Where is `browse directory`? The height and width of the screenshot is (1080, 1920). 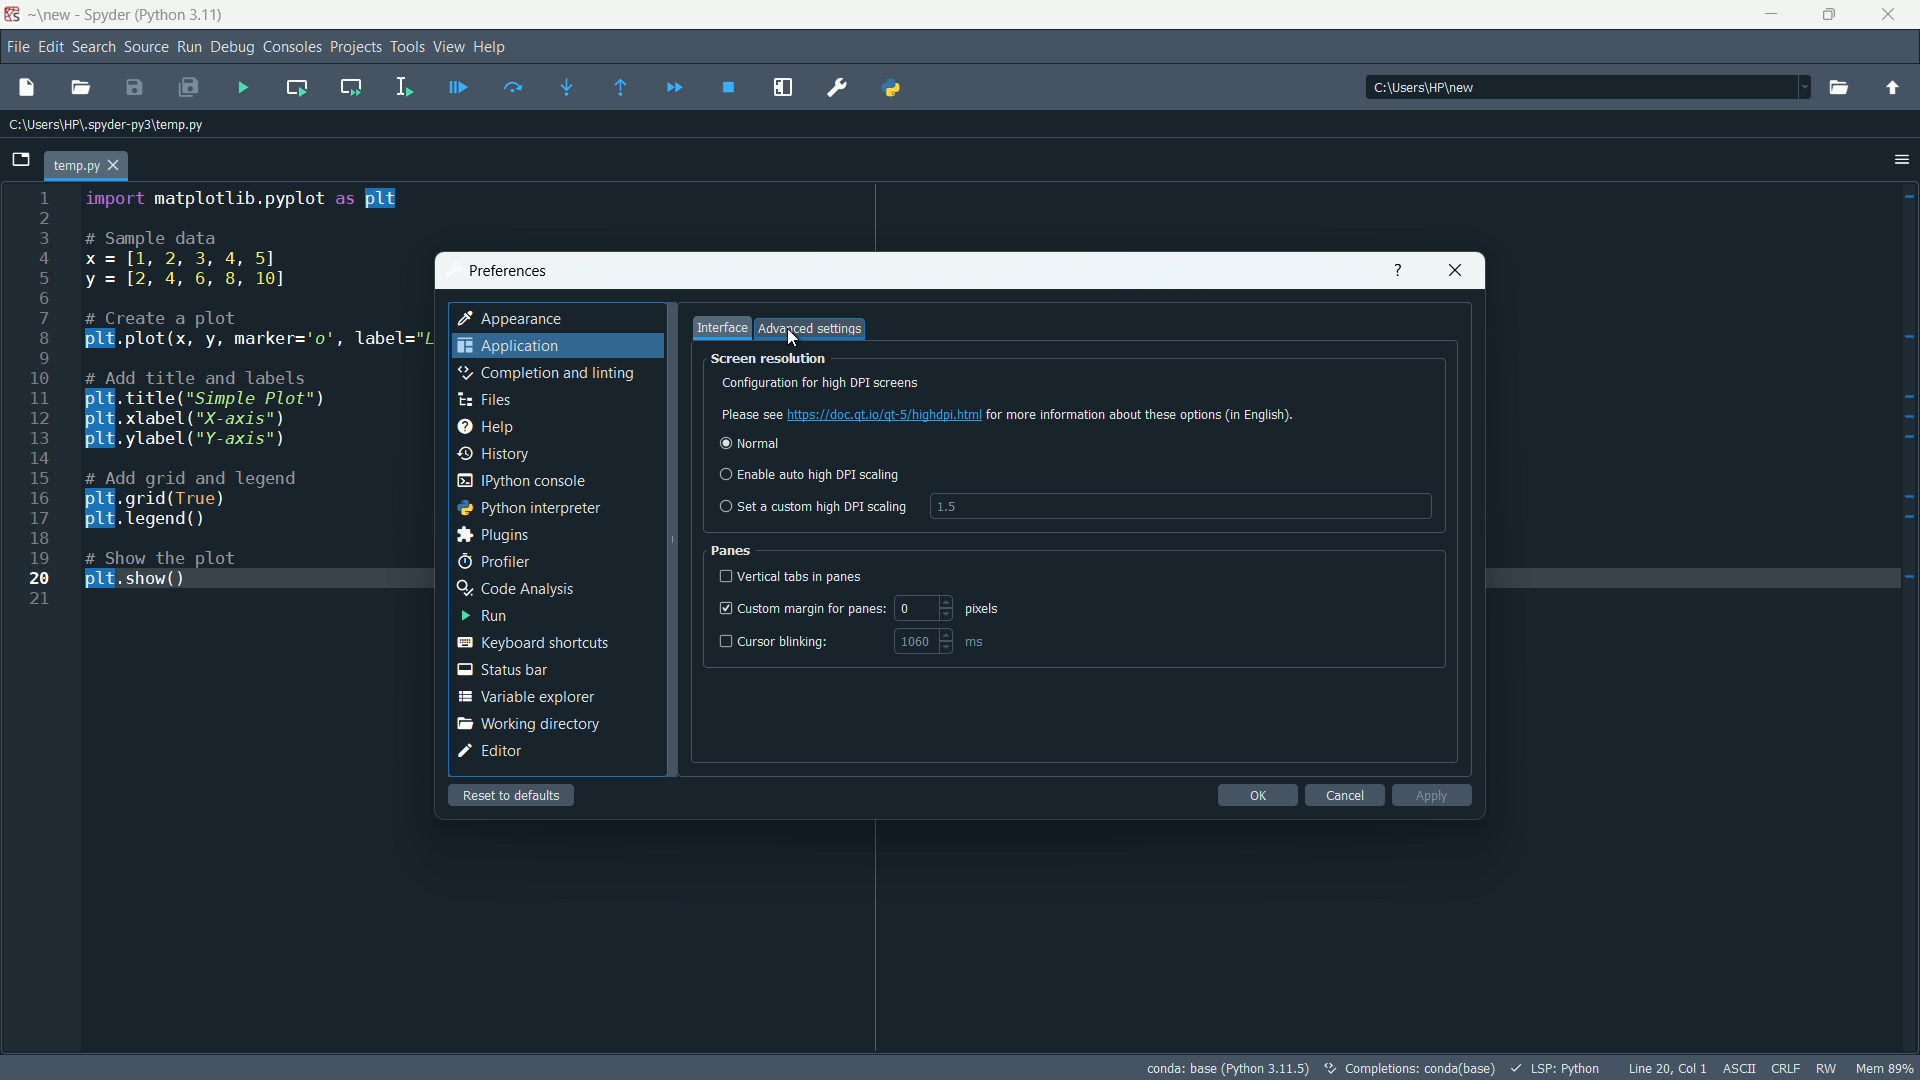 browse directory is located at coordinates (1838, 87).